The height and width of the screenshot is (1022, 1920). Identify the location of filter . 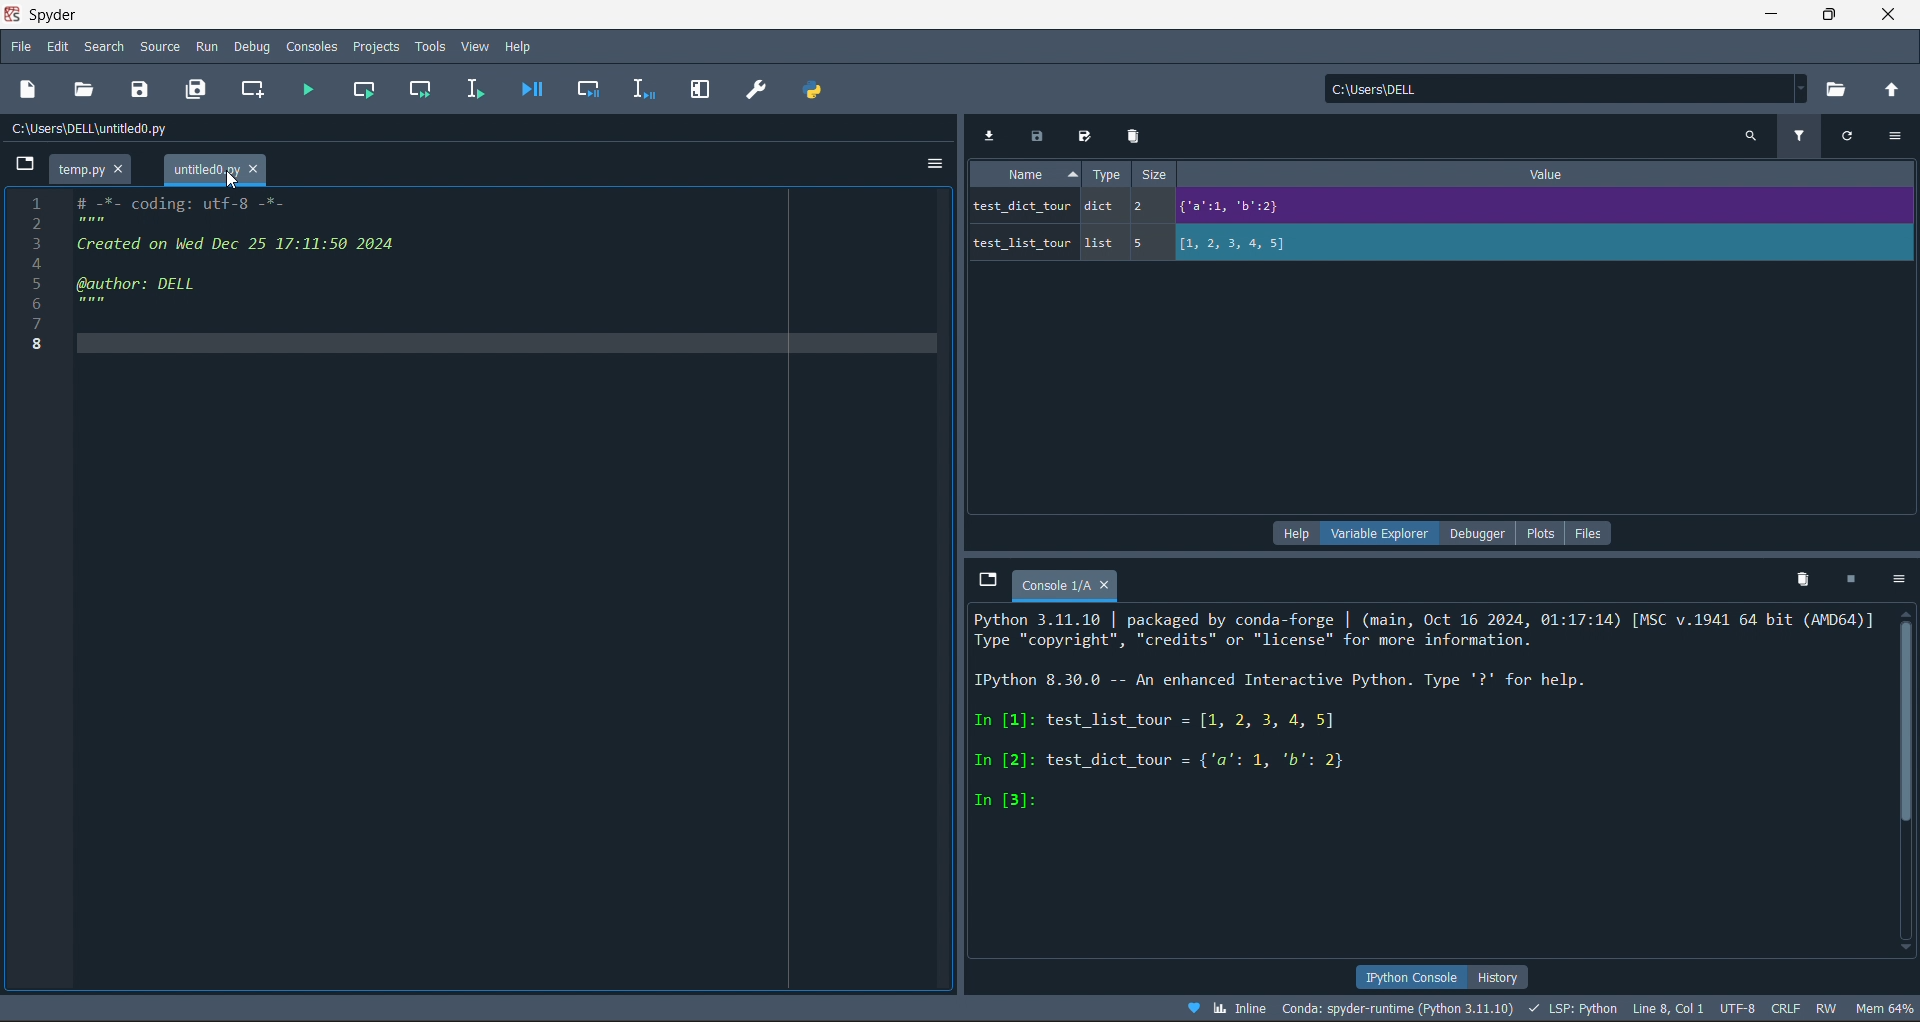
(1804, 134).